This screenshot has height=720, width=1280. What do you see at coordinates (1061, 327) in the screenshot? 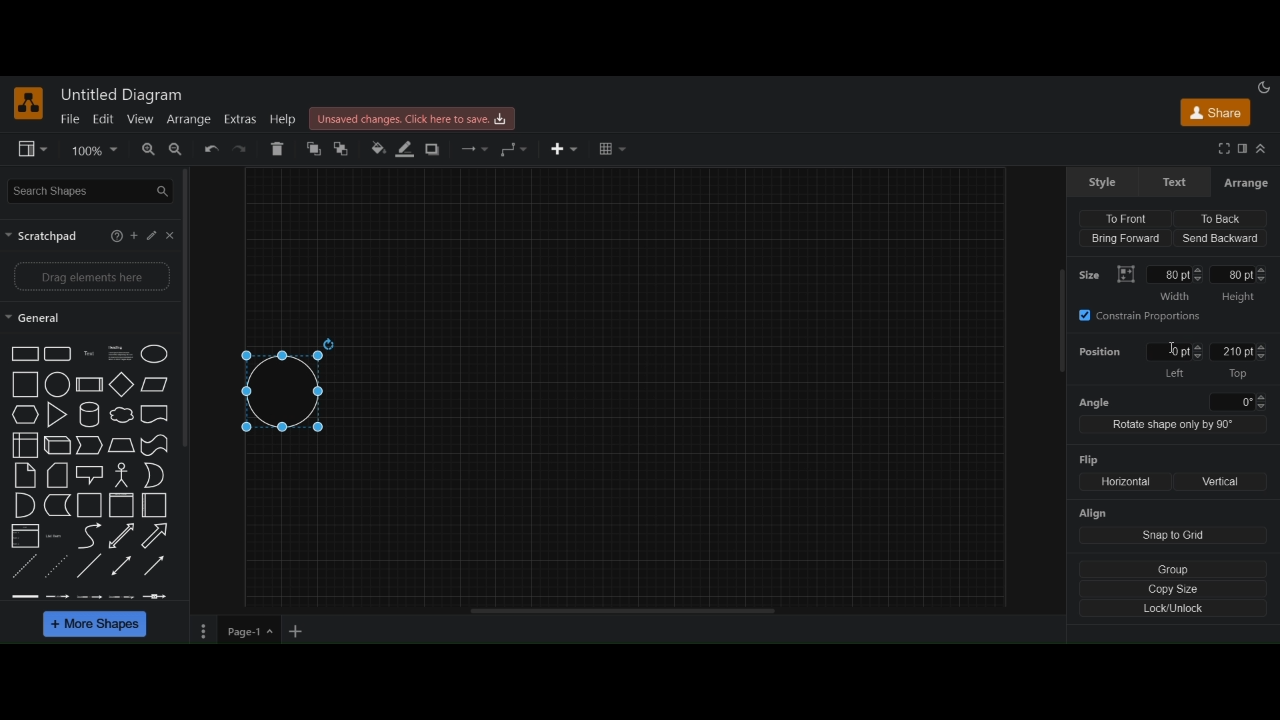
I see `vertical scrollbar` at bounding box center [1061, 327].